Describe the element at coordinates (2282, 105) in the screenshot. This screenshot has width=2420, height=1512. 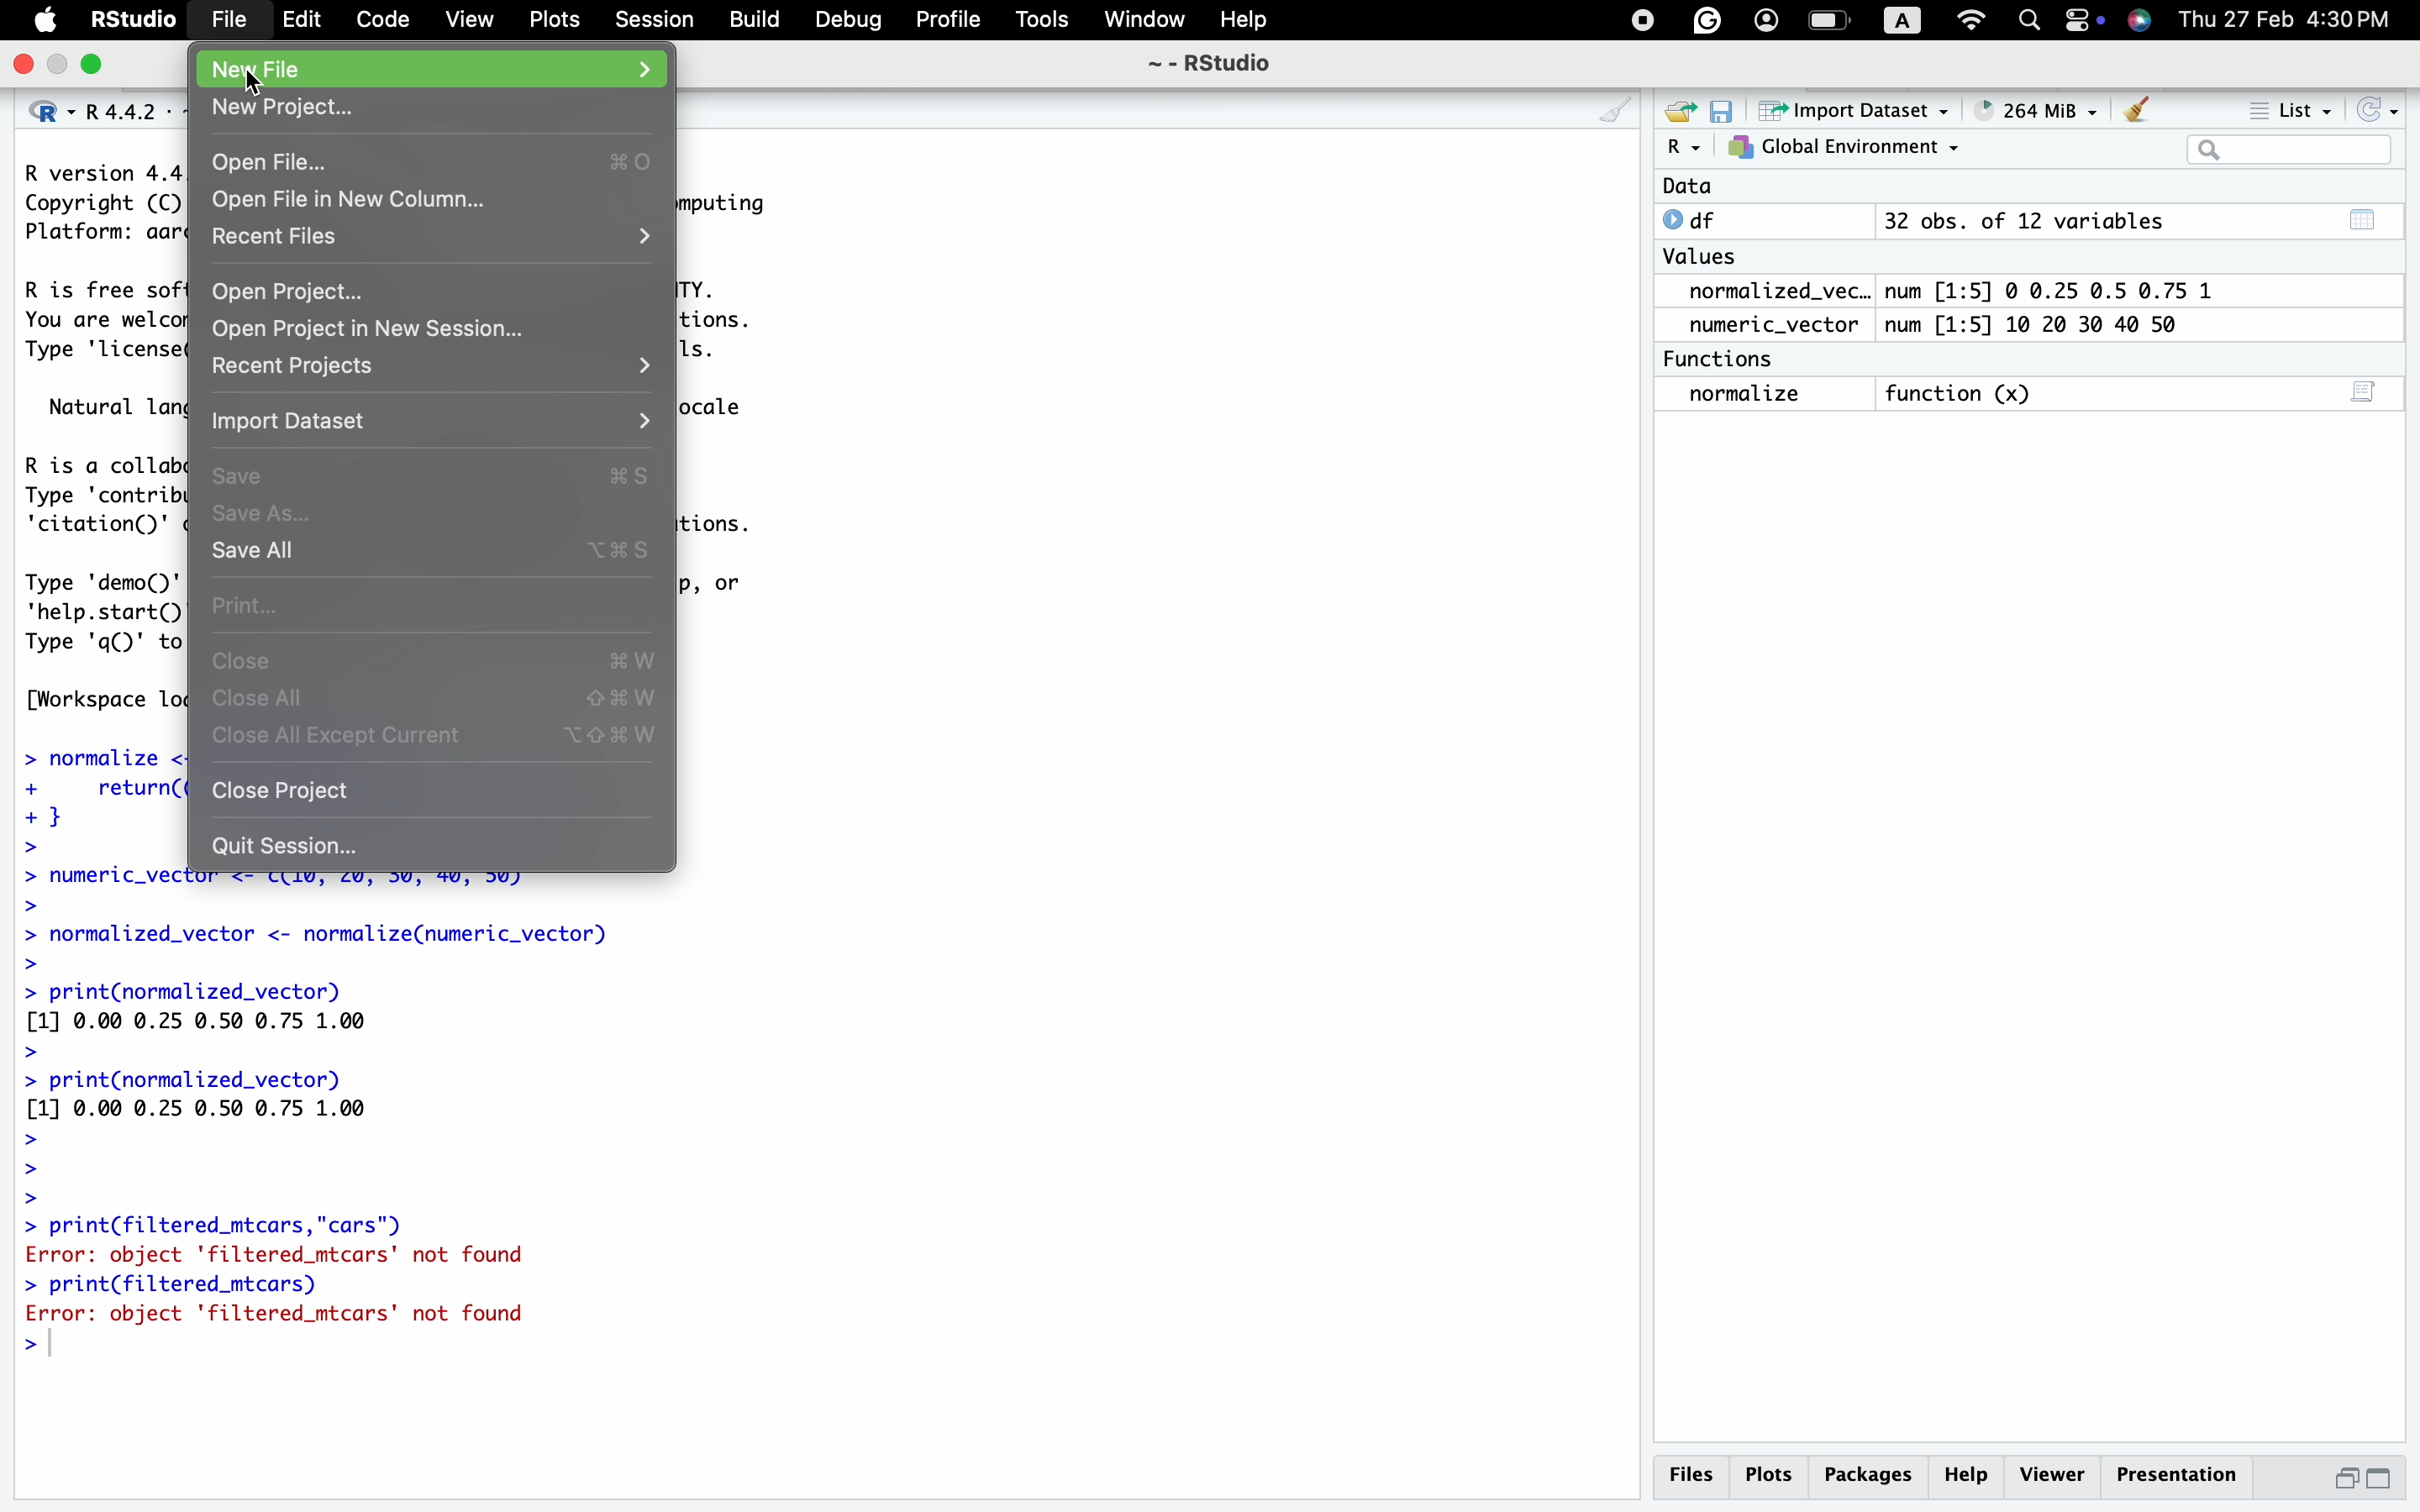
I see `list` at that location.